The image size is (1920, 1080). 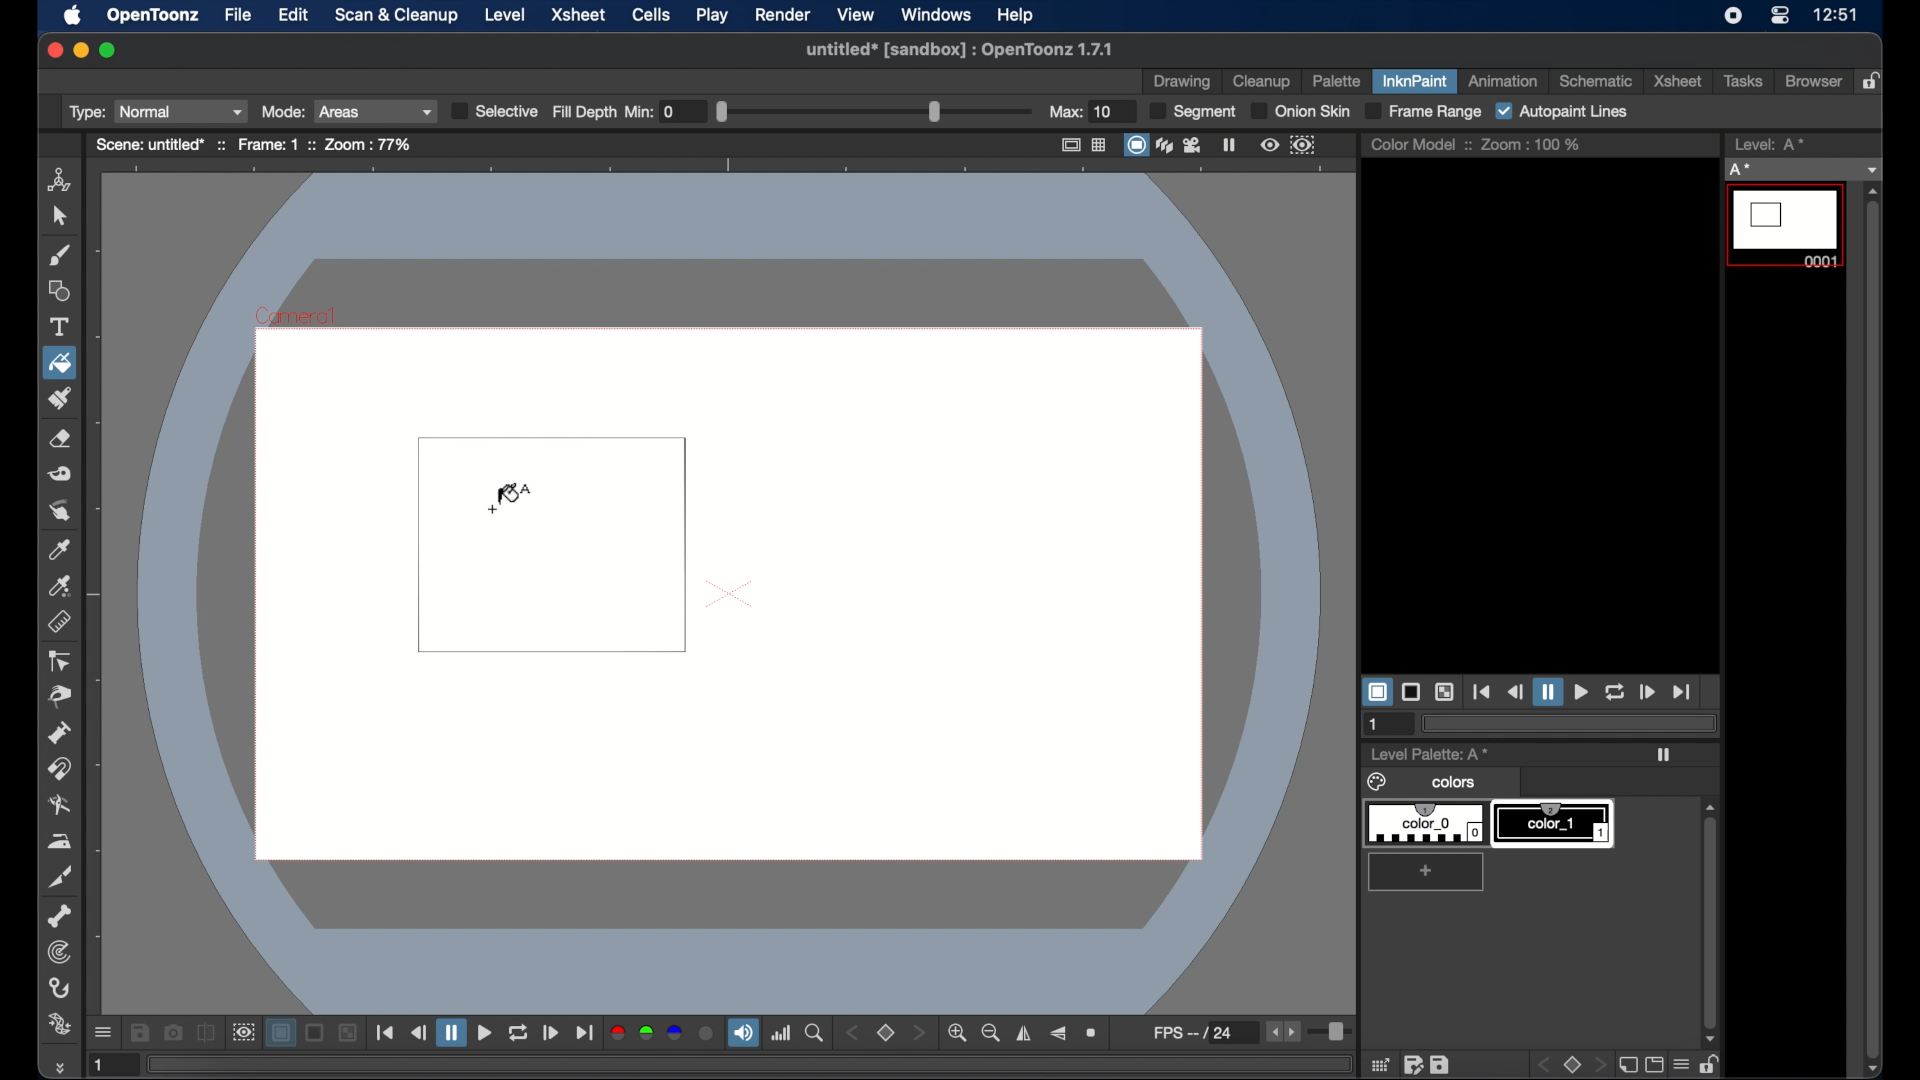 I want to click on slider, so click(x=1333, y=1034).